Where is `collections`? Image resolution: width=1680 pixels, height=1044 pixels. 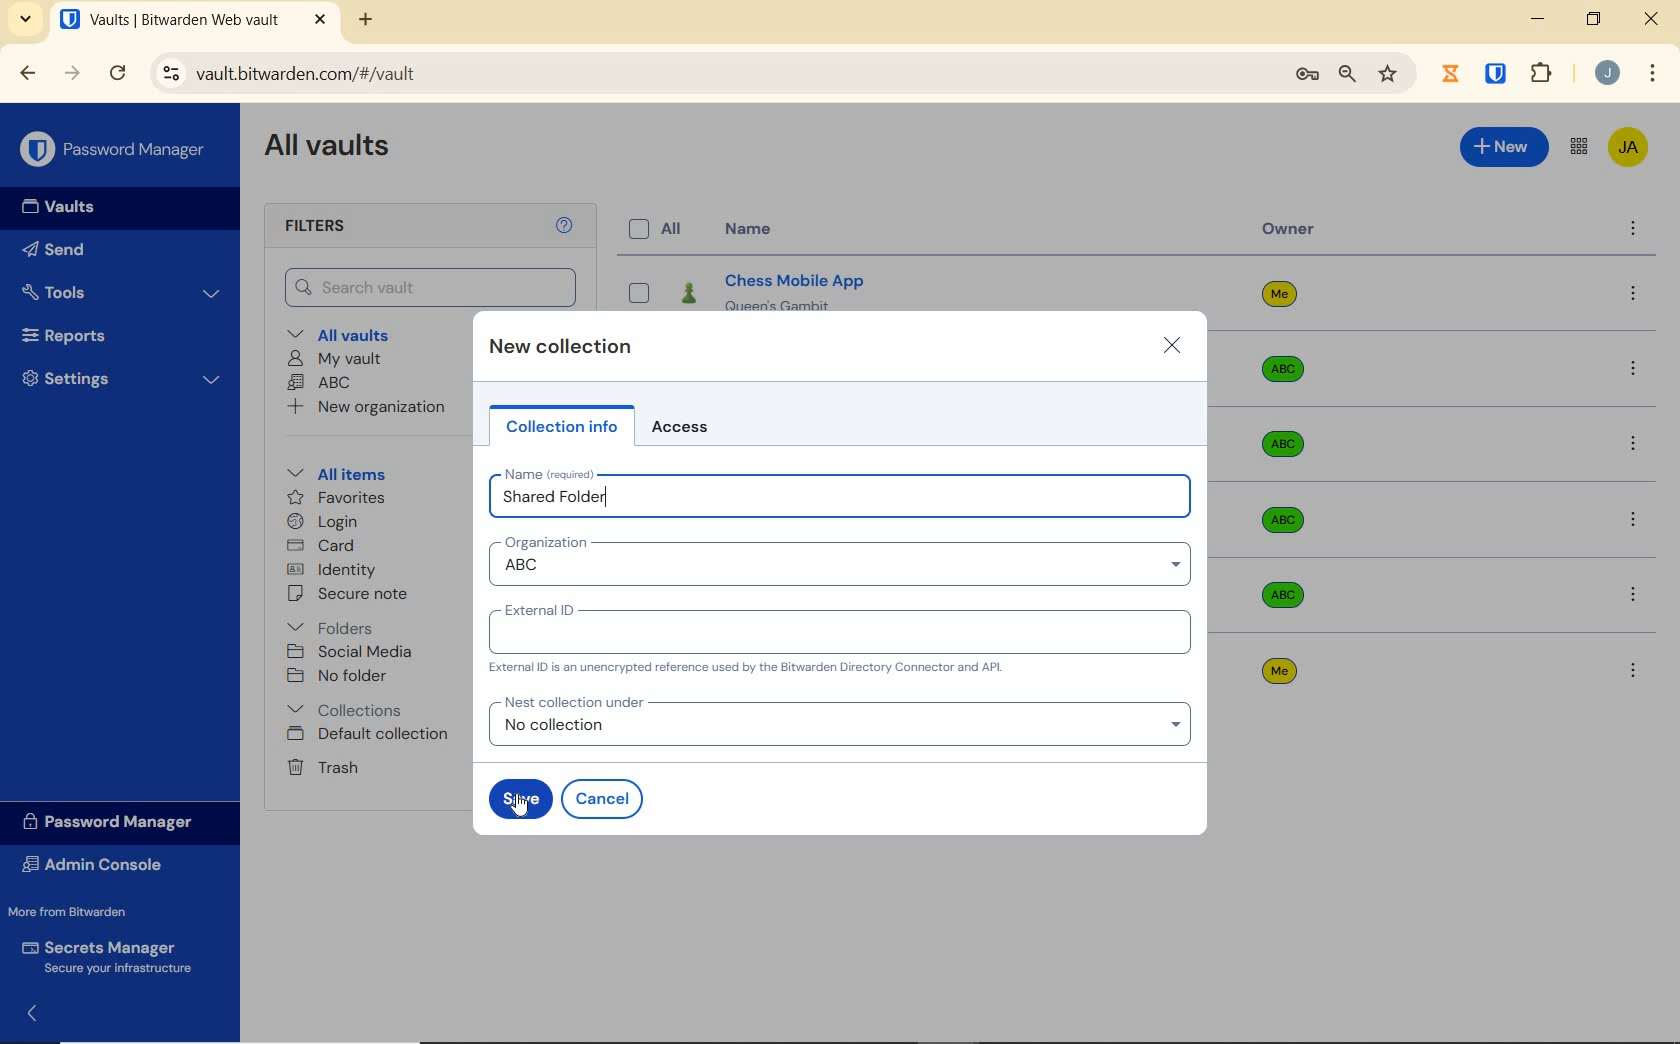
collections is located at coordinates (347, 708).